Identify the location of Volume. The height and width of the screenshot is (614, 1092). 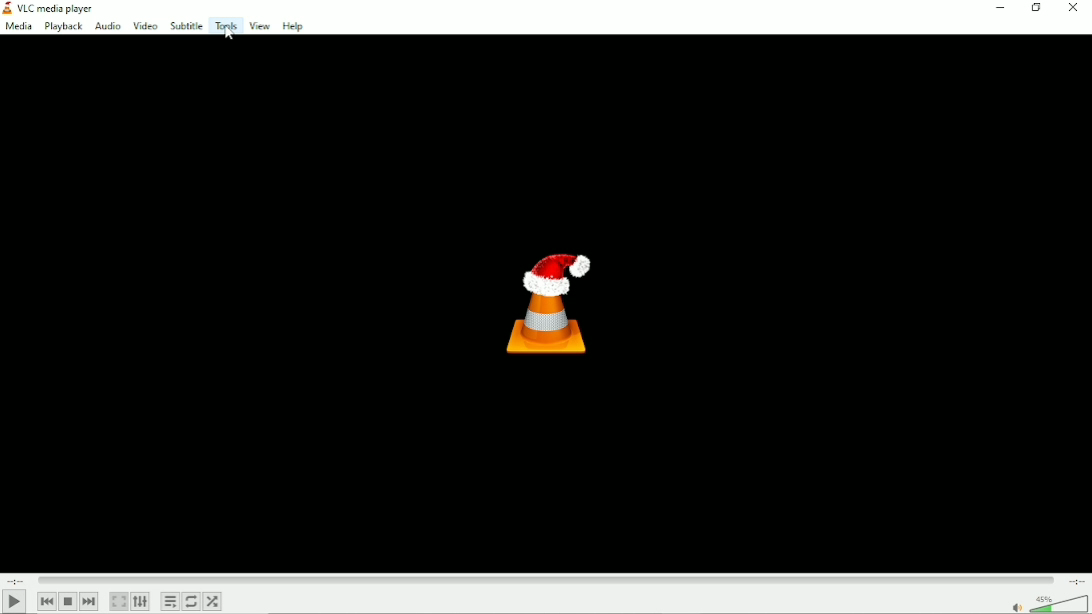
(1047, 602).